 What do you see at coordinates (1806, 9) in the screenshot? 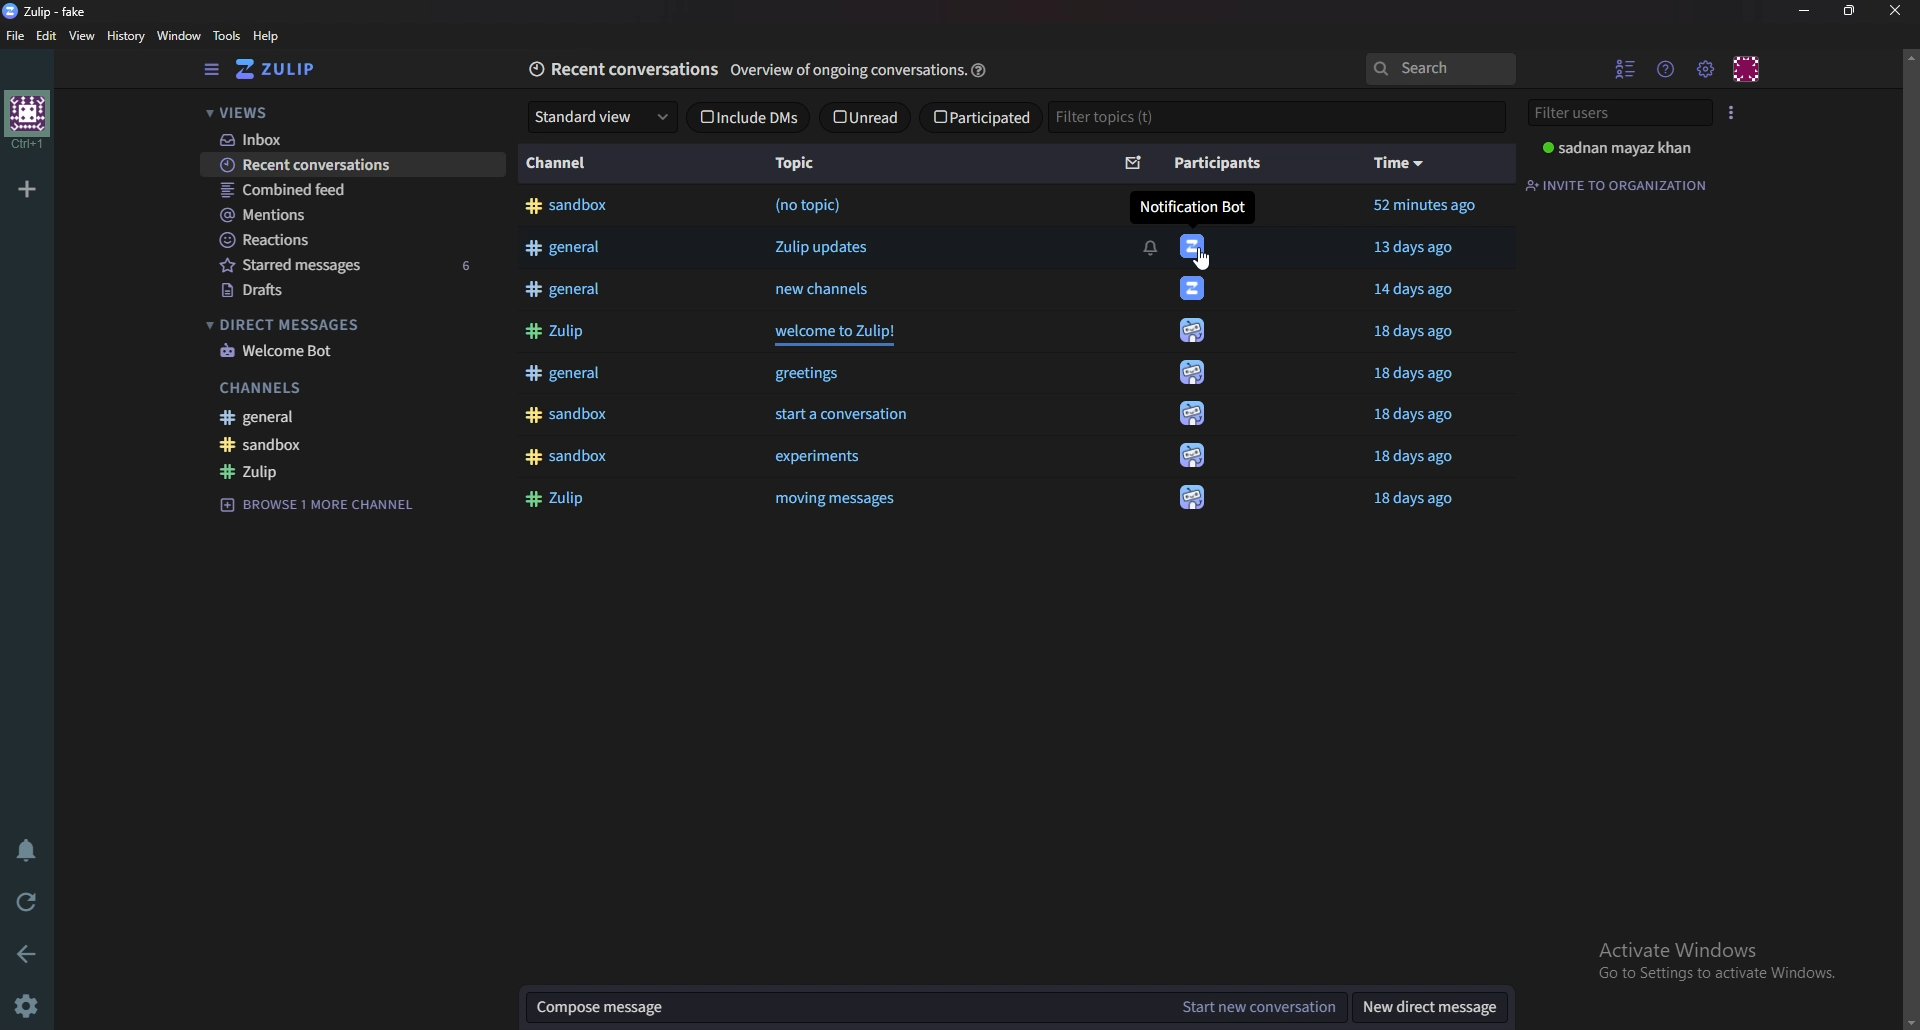
I see `Minimize` at bounding box center [1806, 9].